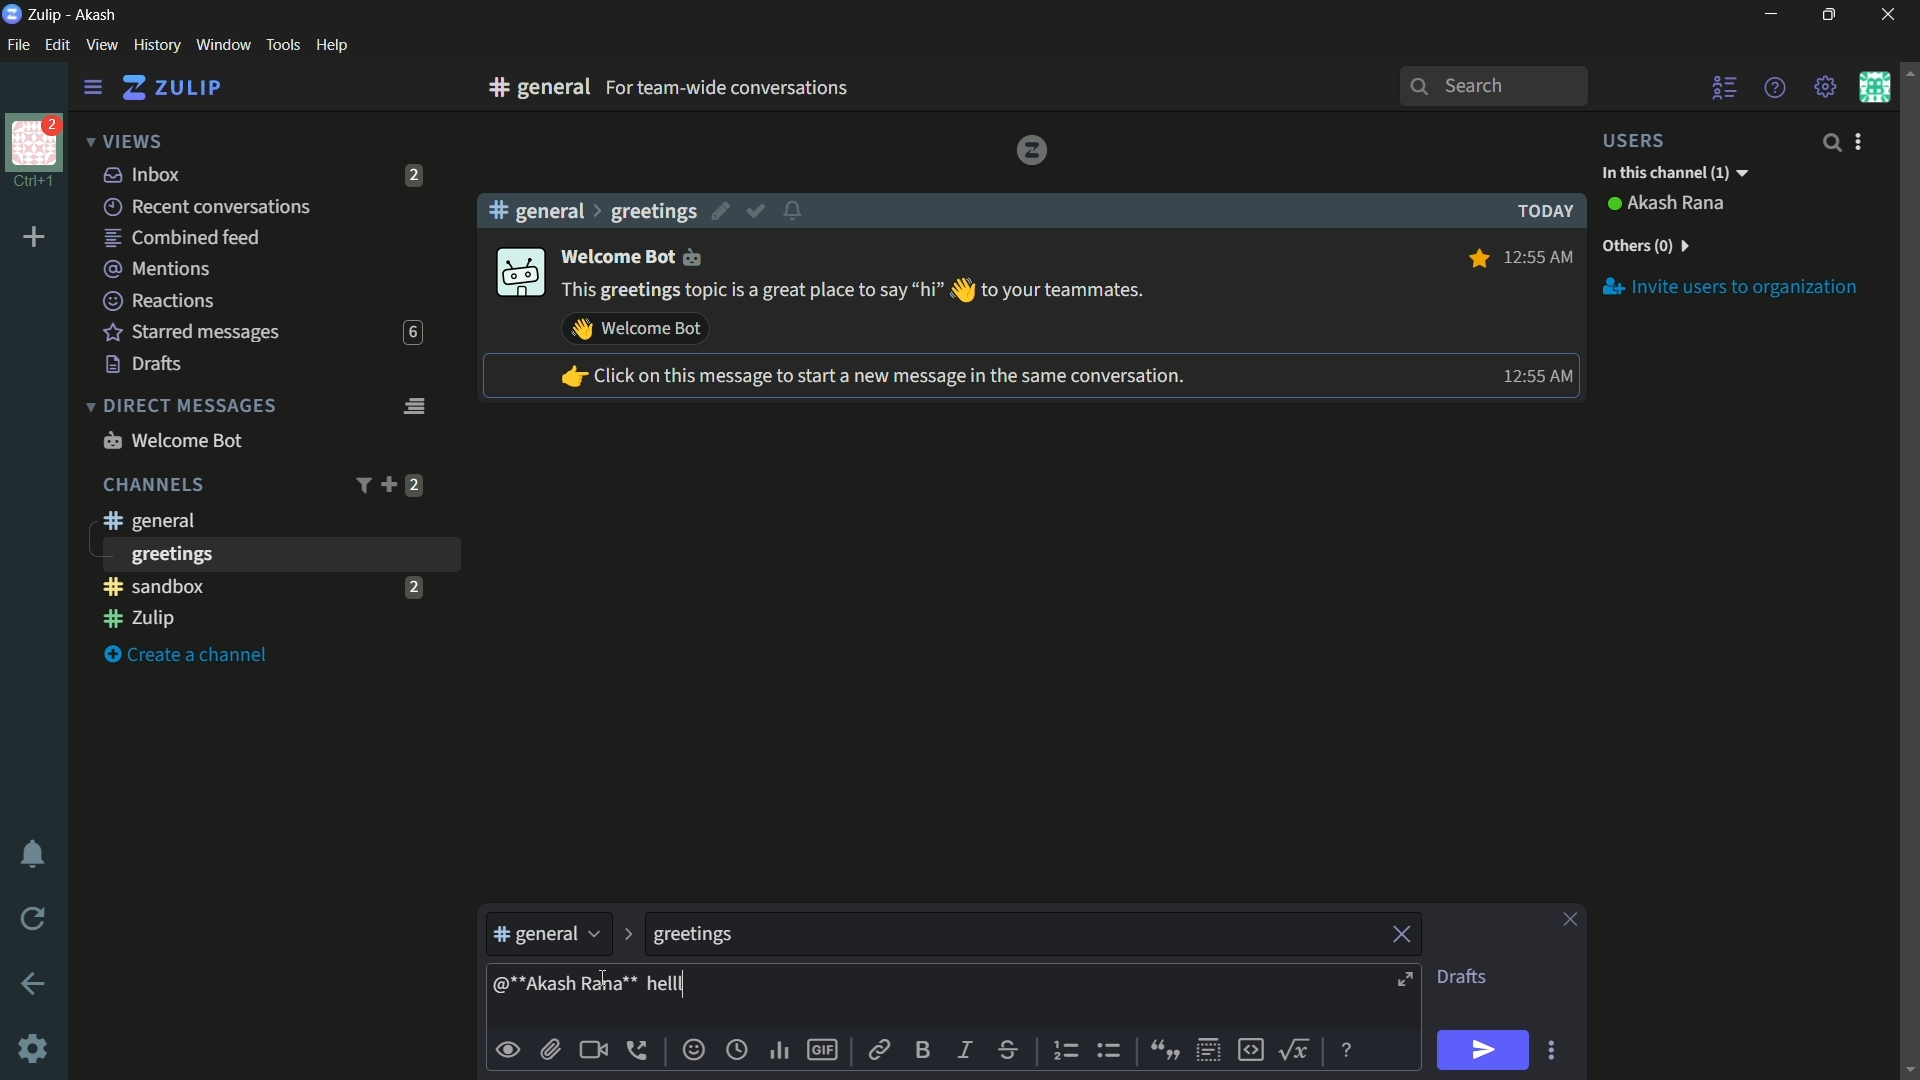 This screenshot has width=1920, height=1080. What do you see at coordinates (1570, 921) in the screenshot?
I see `close pane` at bounding box center [1570, 921].